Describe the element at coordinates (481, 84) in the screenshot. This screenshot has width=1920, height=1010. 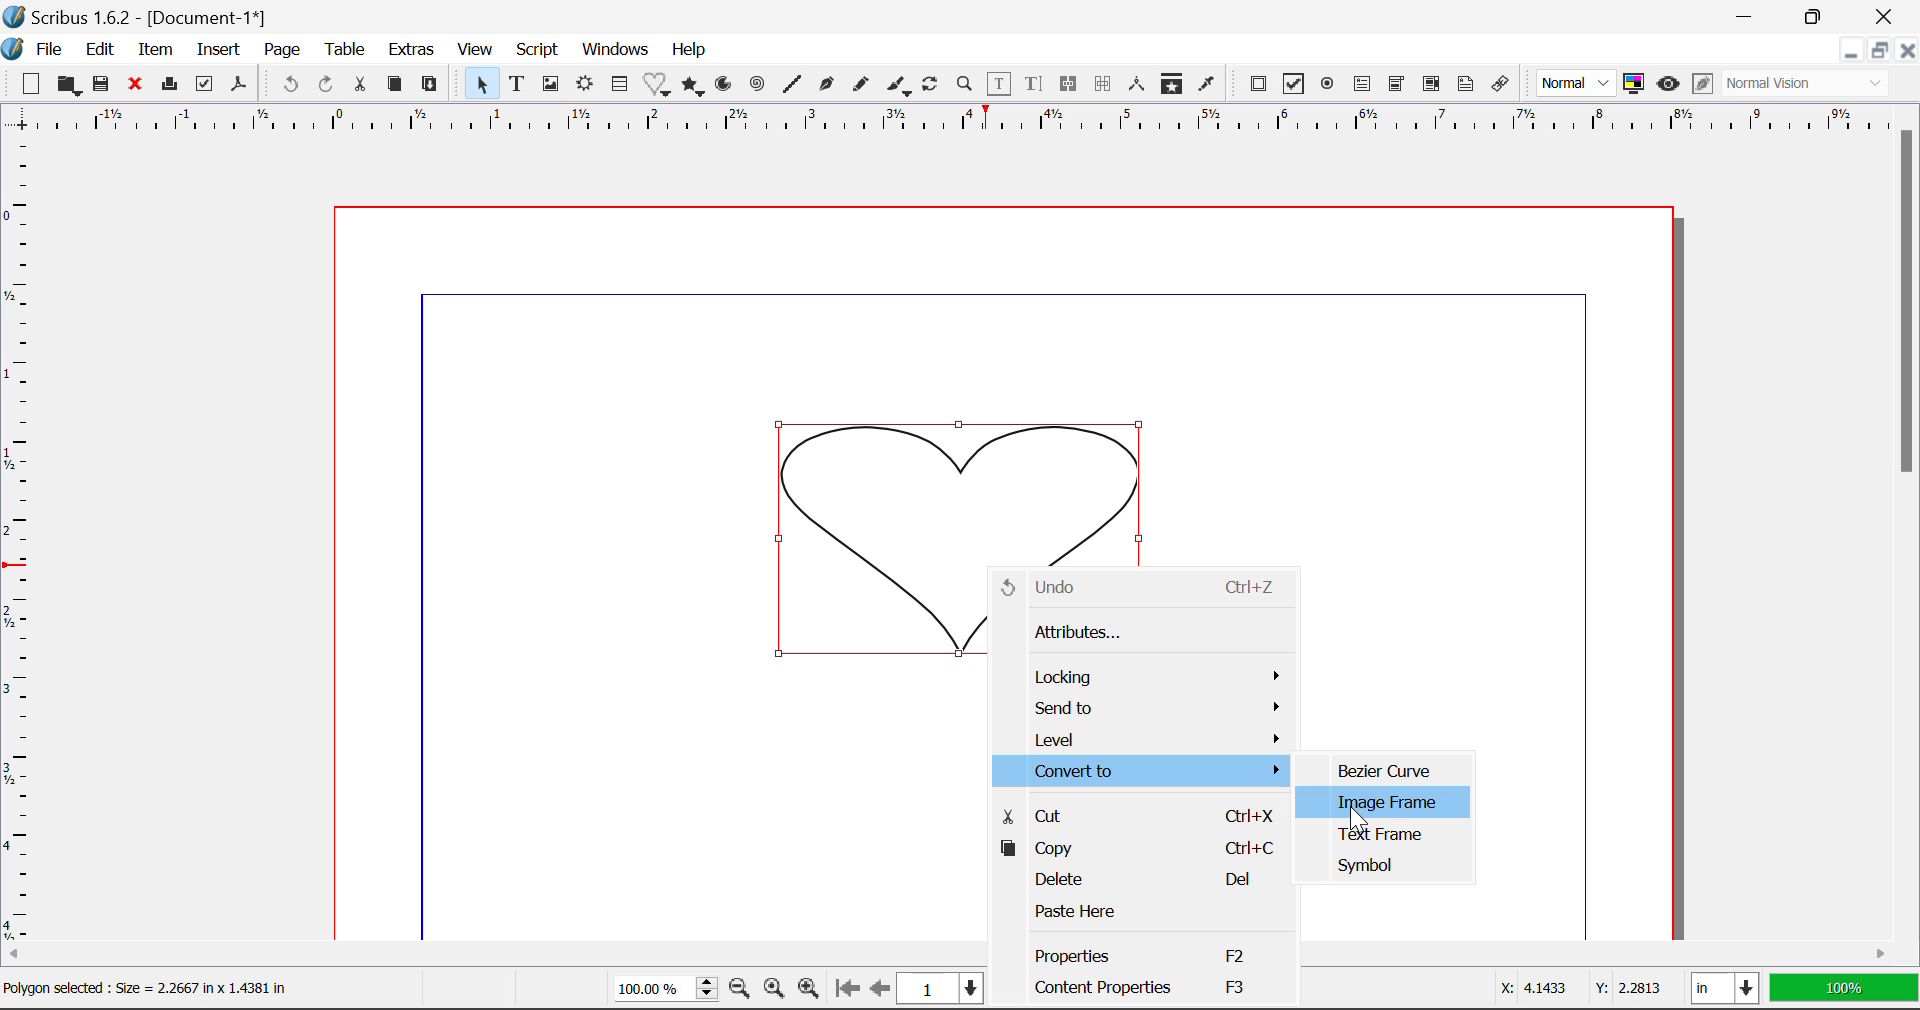
I see `Select` at that location.